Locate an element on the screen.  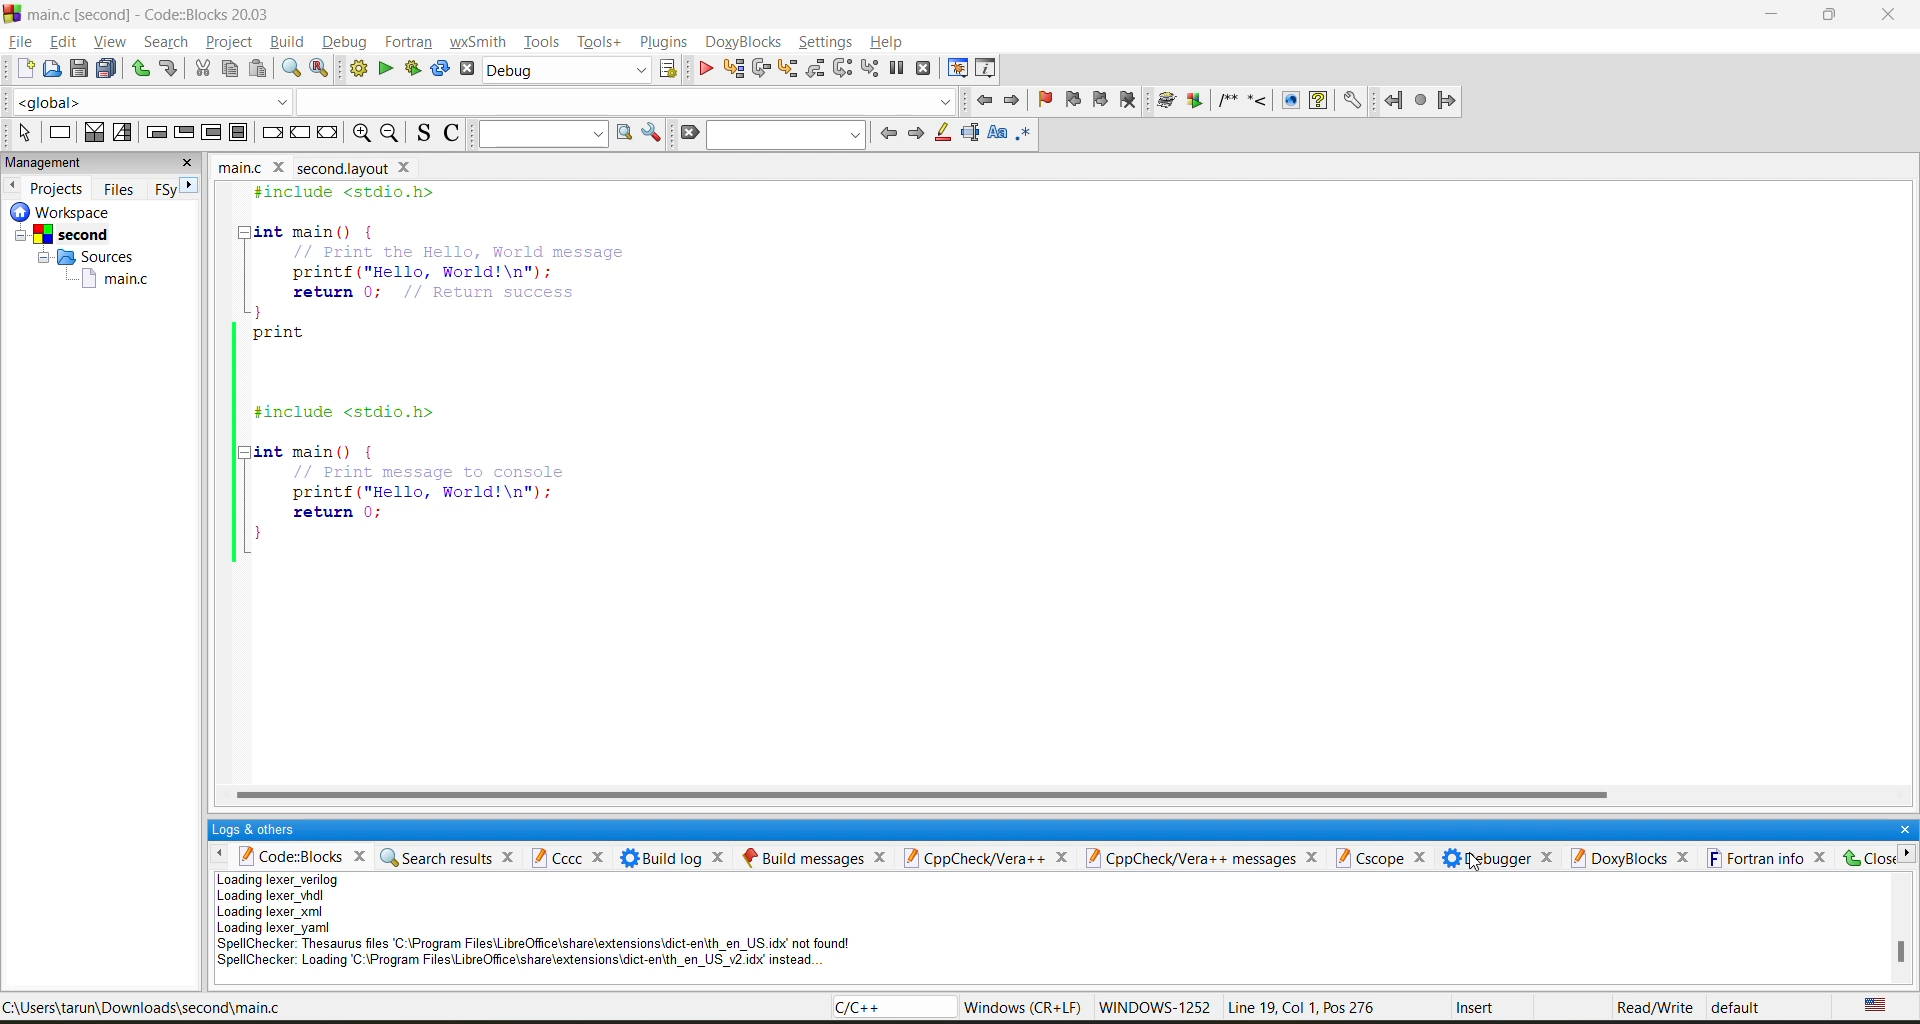
clear bookmark is located at coordinates (1131, 104).